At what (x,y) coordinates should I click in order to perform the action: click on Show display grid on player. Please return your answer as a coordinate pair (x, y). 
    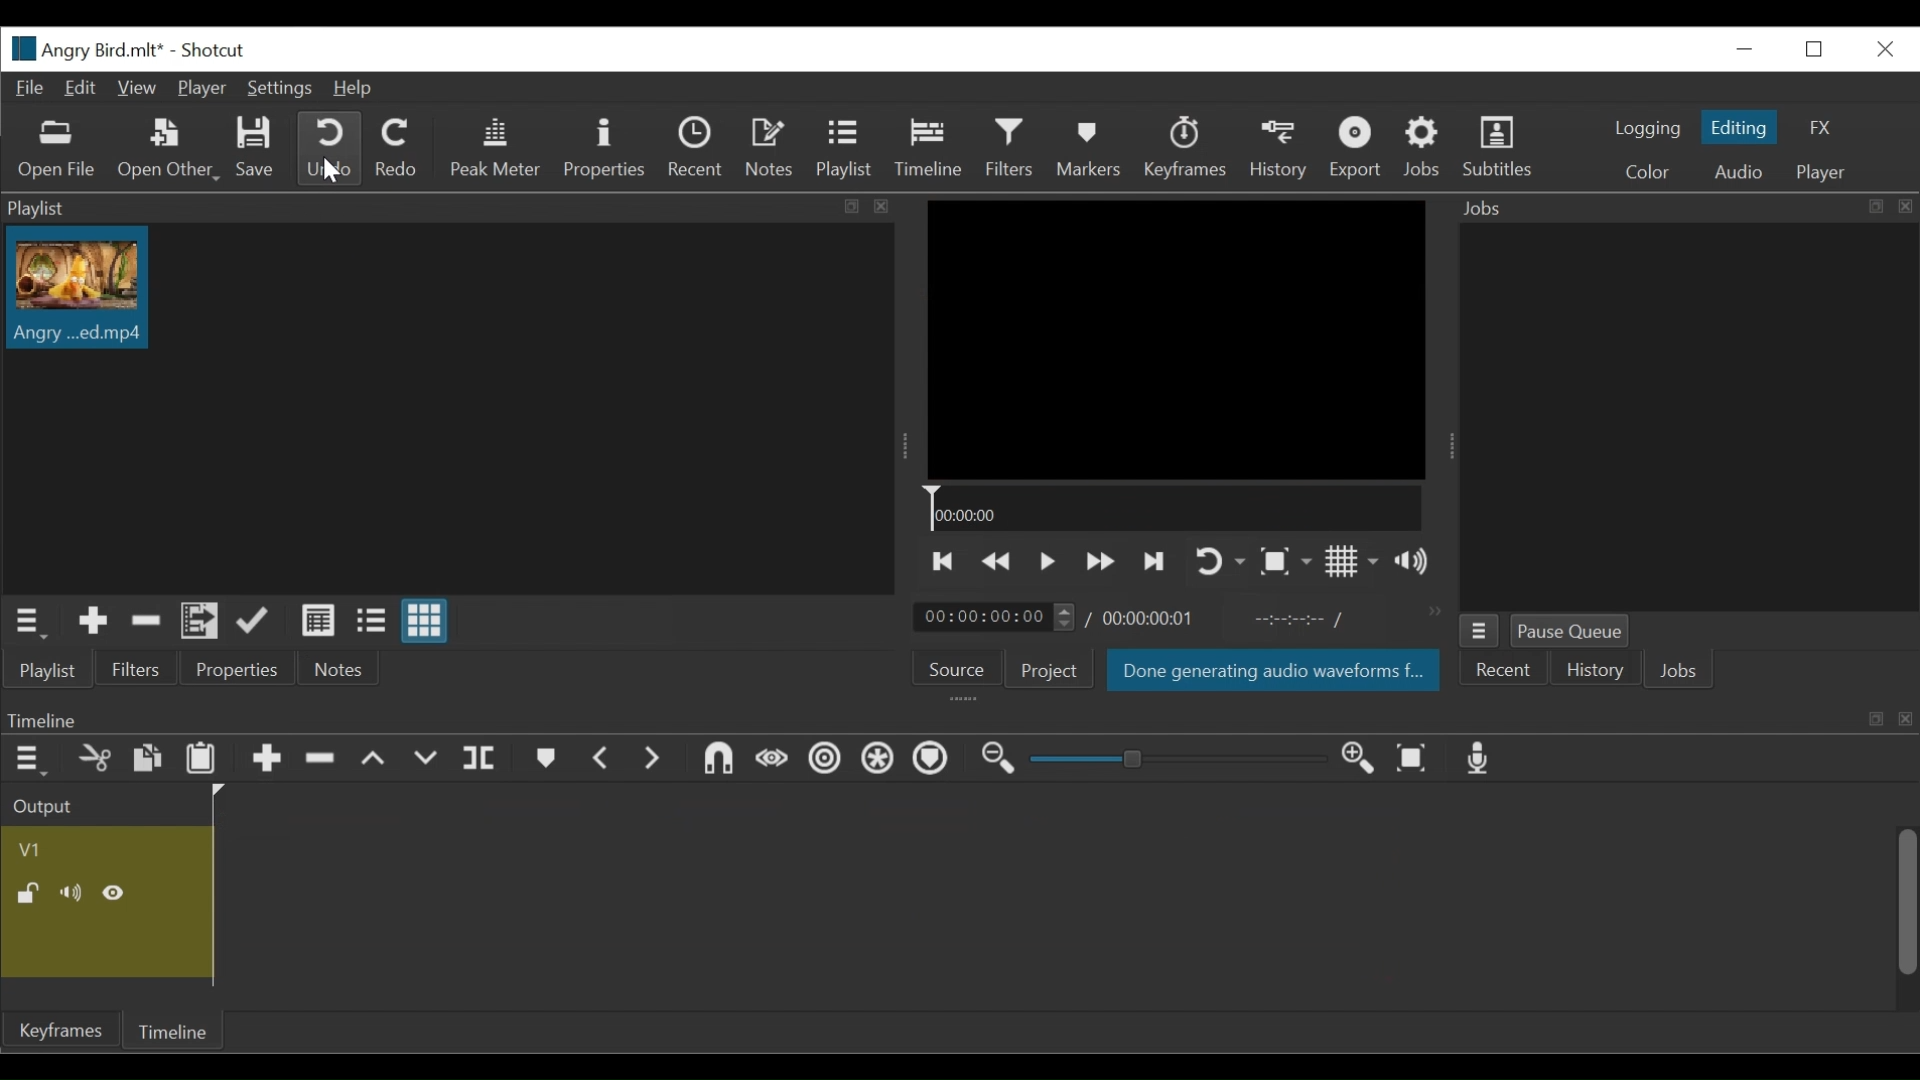
    Looking at the image, I should click on (1353, 560).